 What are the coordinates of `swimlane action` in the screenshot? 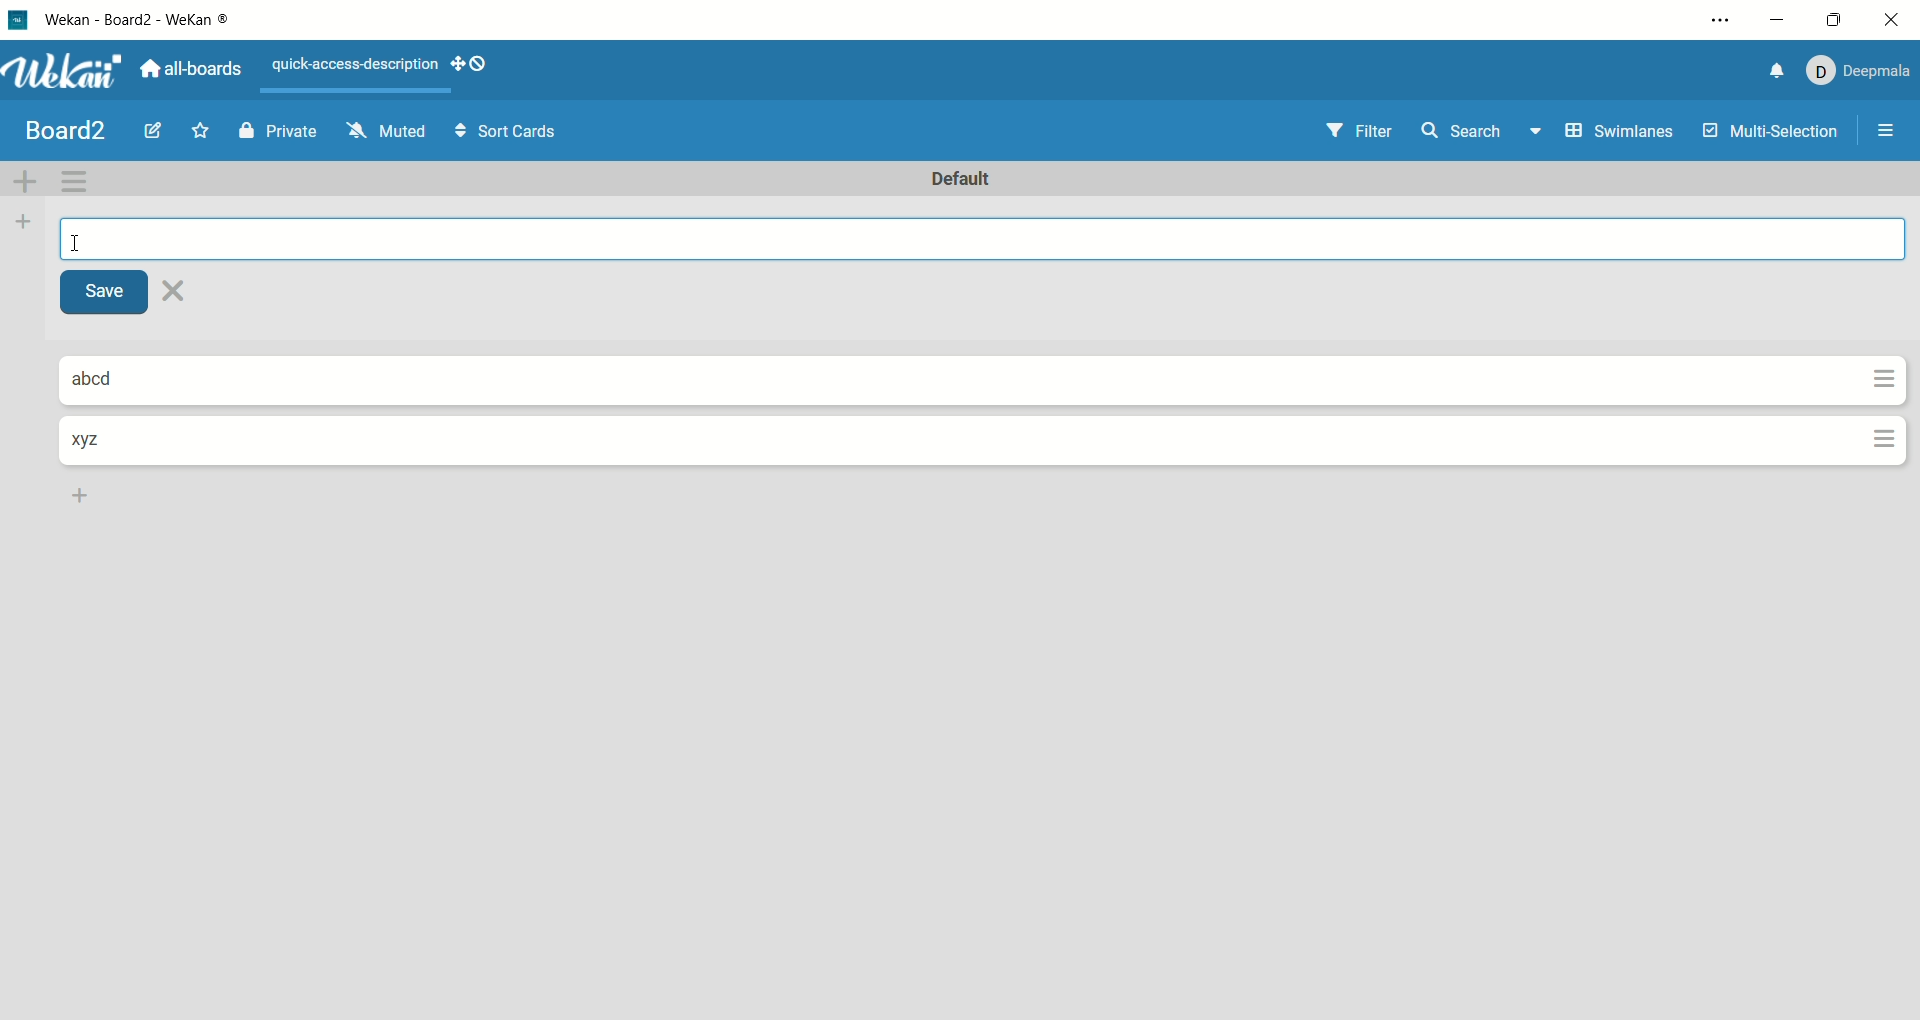 It's located at (80, 181).